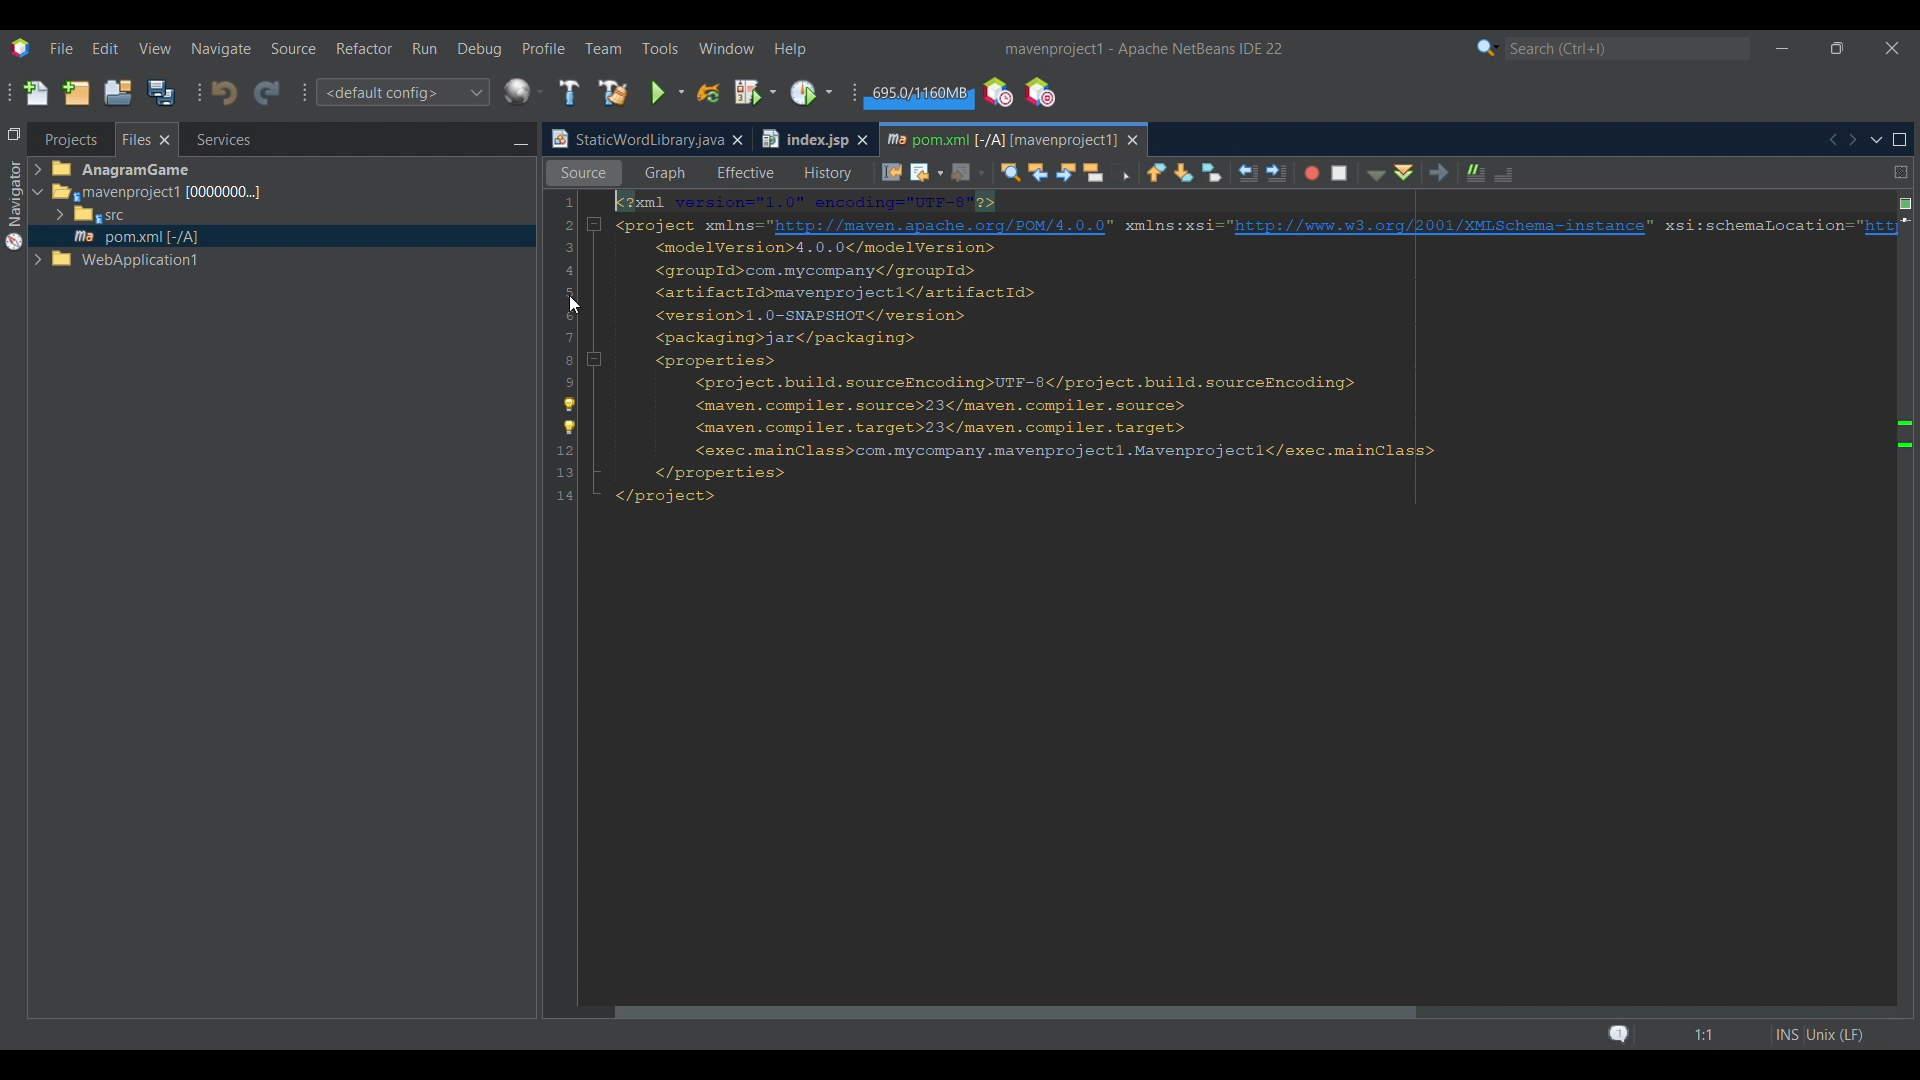 The height and width of the screenshot is (1080, 1920). What do you see at coordinates (892, 171) in the screenshot?
I see `Last edit` at bounding box center [892, 171].